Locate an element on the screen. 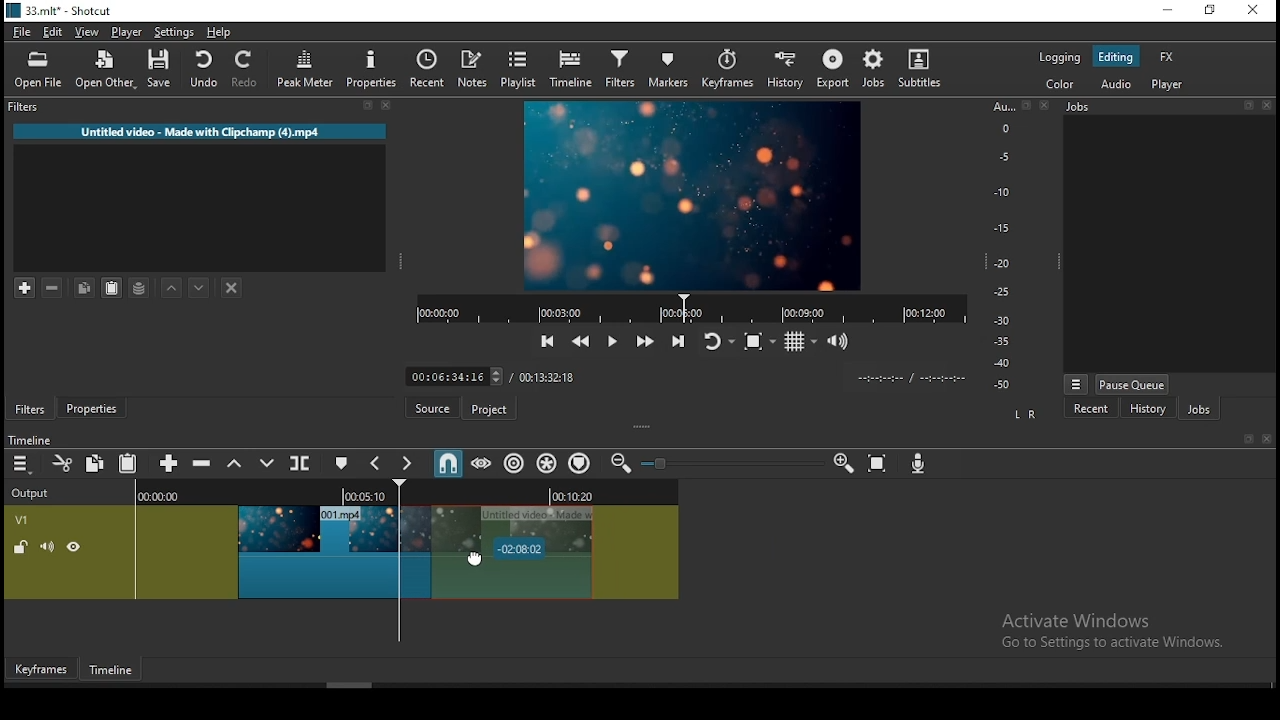 The height and width of the screenshot is (720, 1280). filters is located at coordinates (31, 410).